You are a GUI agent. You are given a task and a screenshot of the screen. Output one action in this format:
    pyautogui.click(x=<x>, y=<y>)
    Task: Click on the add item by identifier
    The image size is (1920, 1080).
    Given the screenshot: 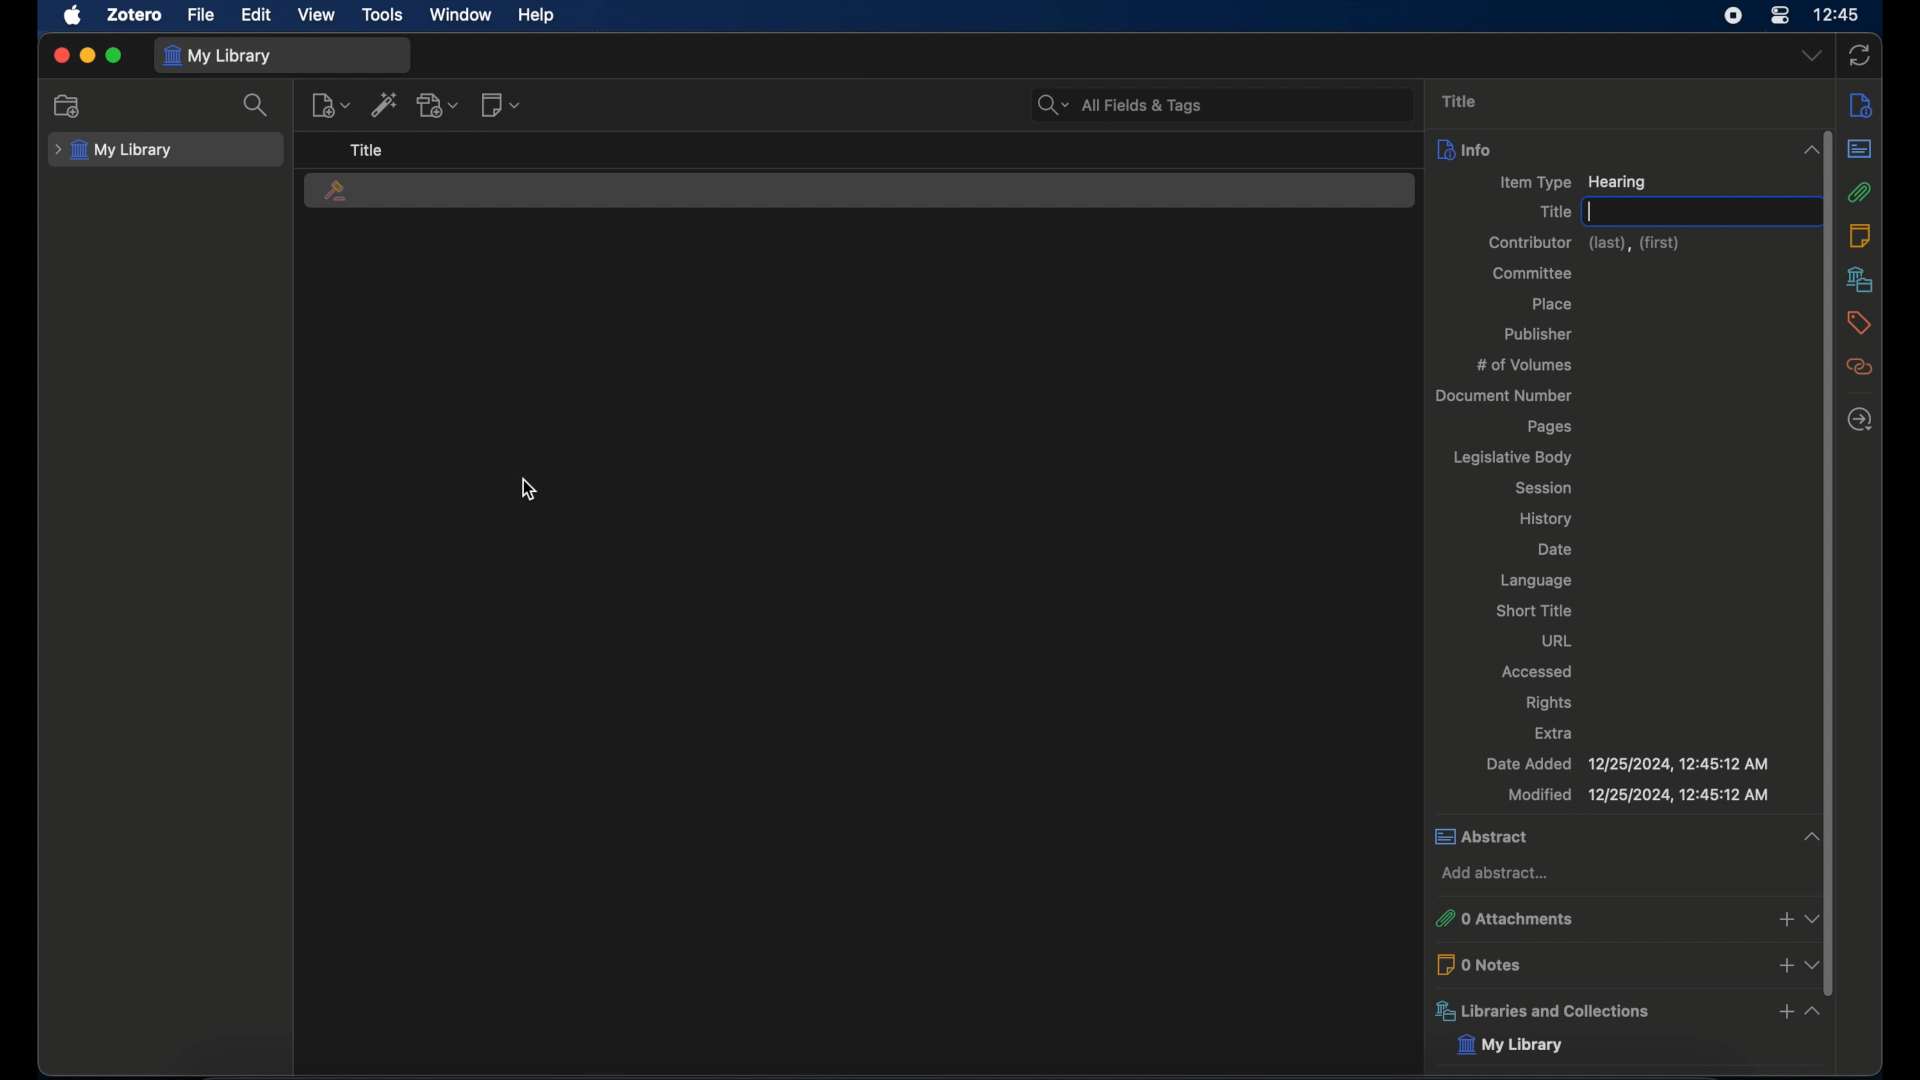 What is the action you would take?
    pyautogui.click(x=385, y=104)
    